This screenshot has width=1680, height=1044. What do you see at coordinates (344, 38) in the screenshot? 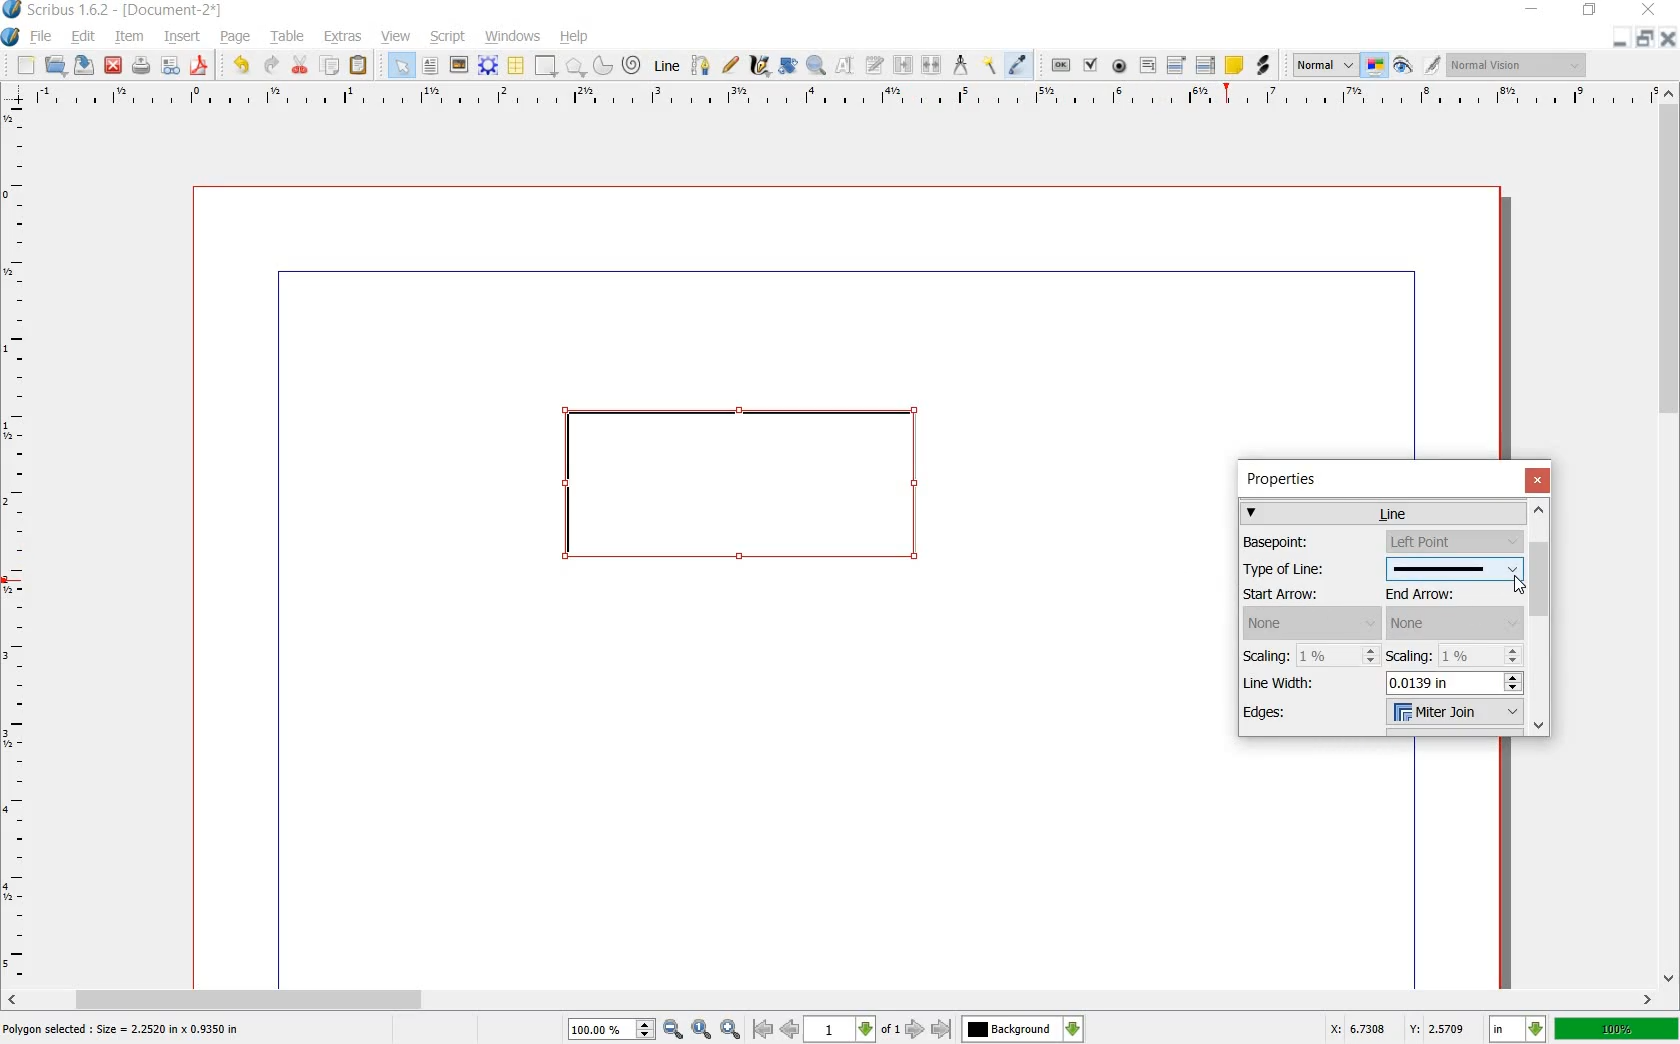
I see `EXTRAS` at bounding box center [344, 38].